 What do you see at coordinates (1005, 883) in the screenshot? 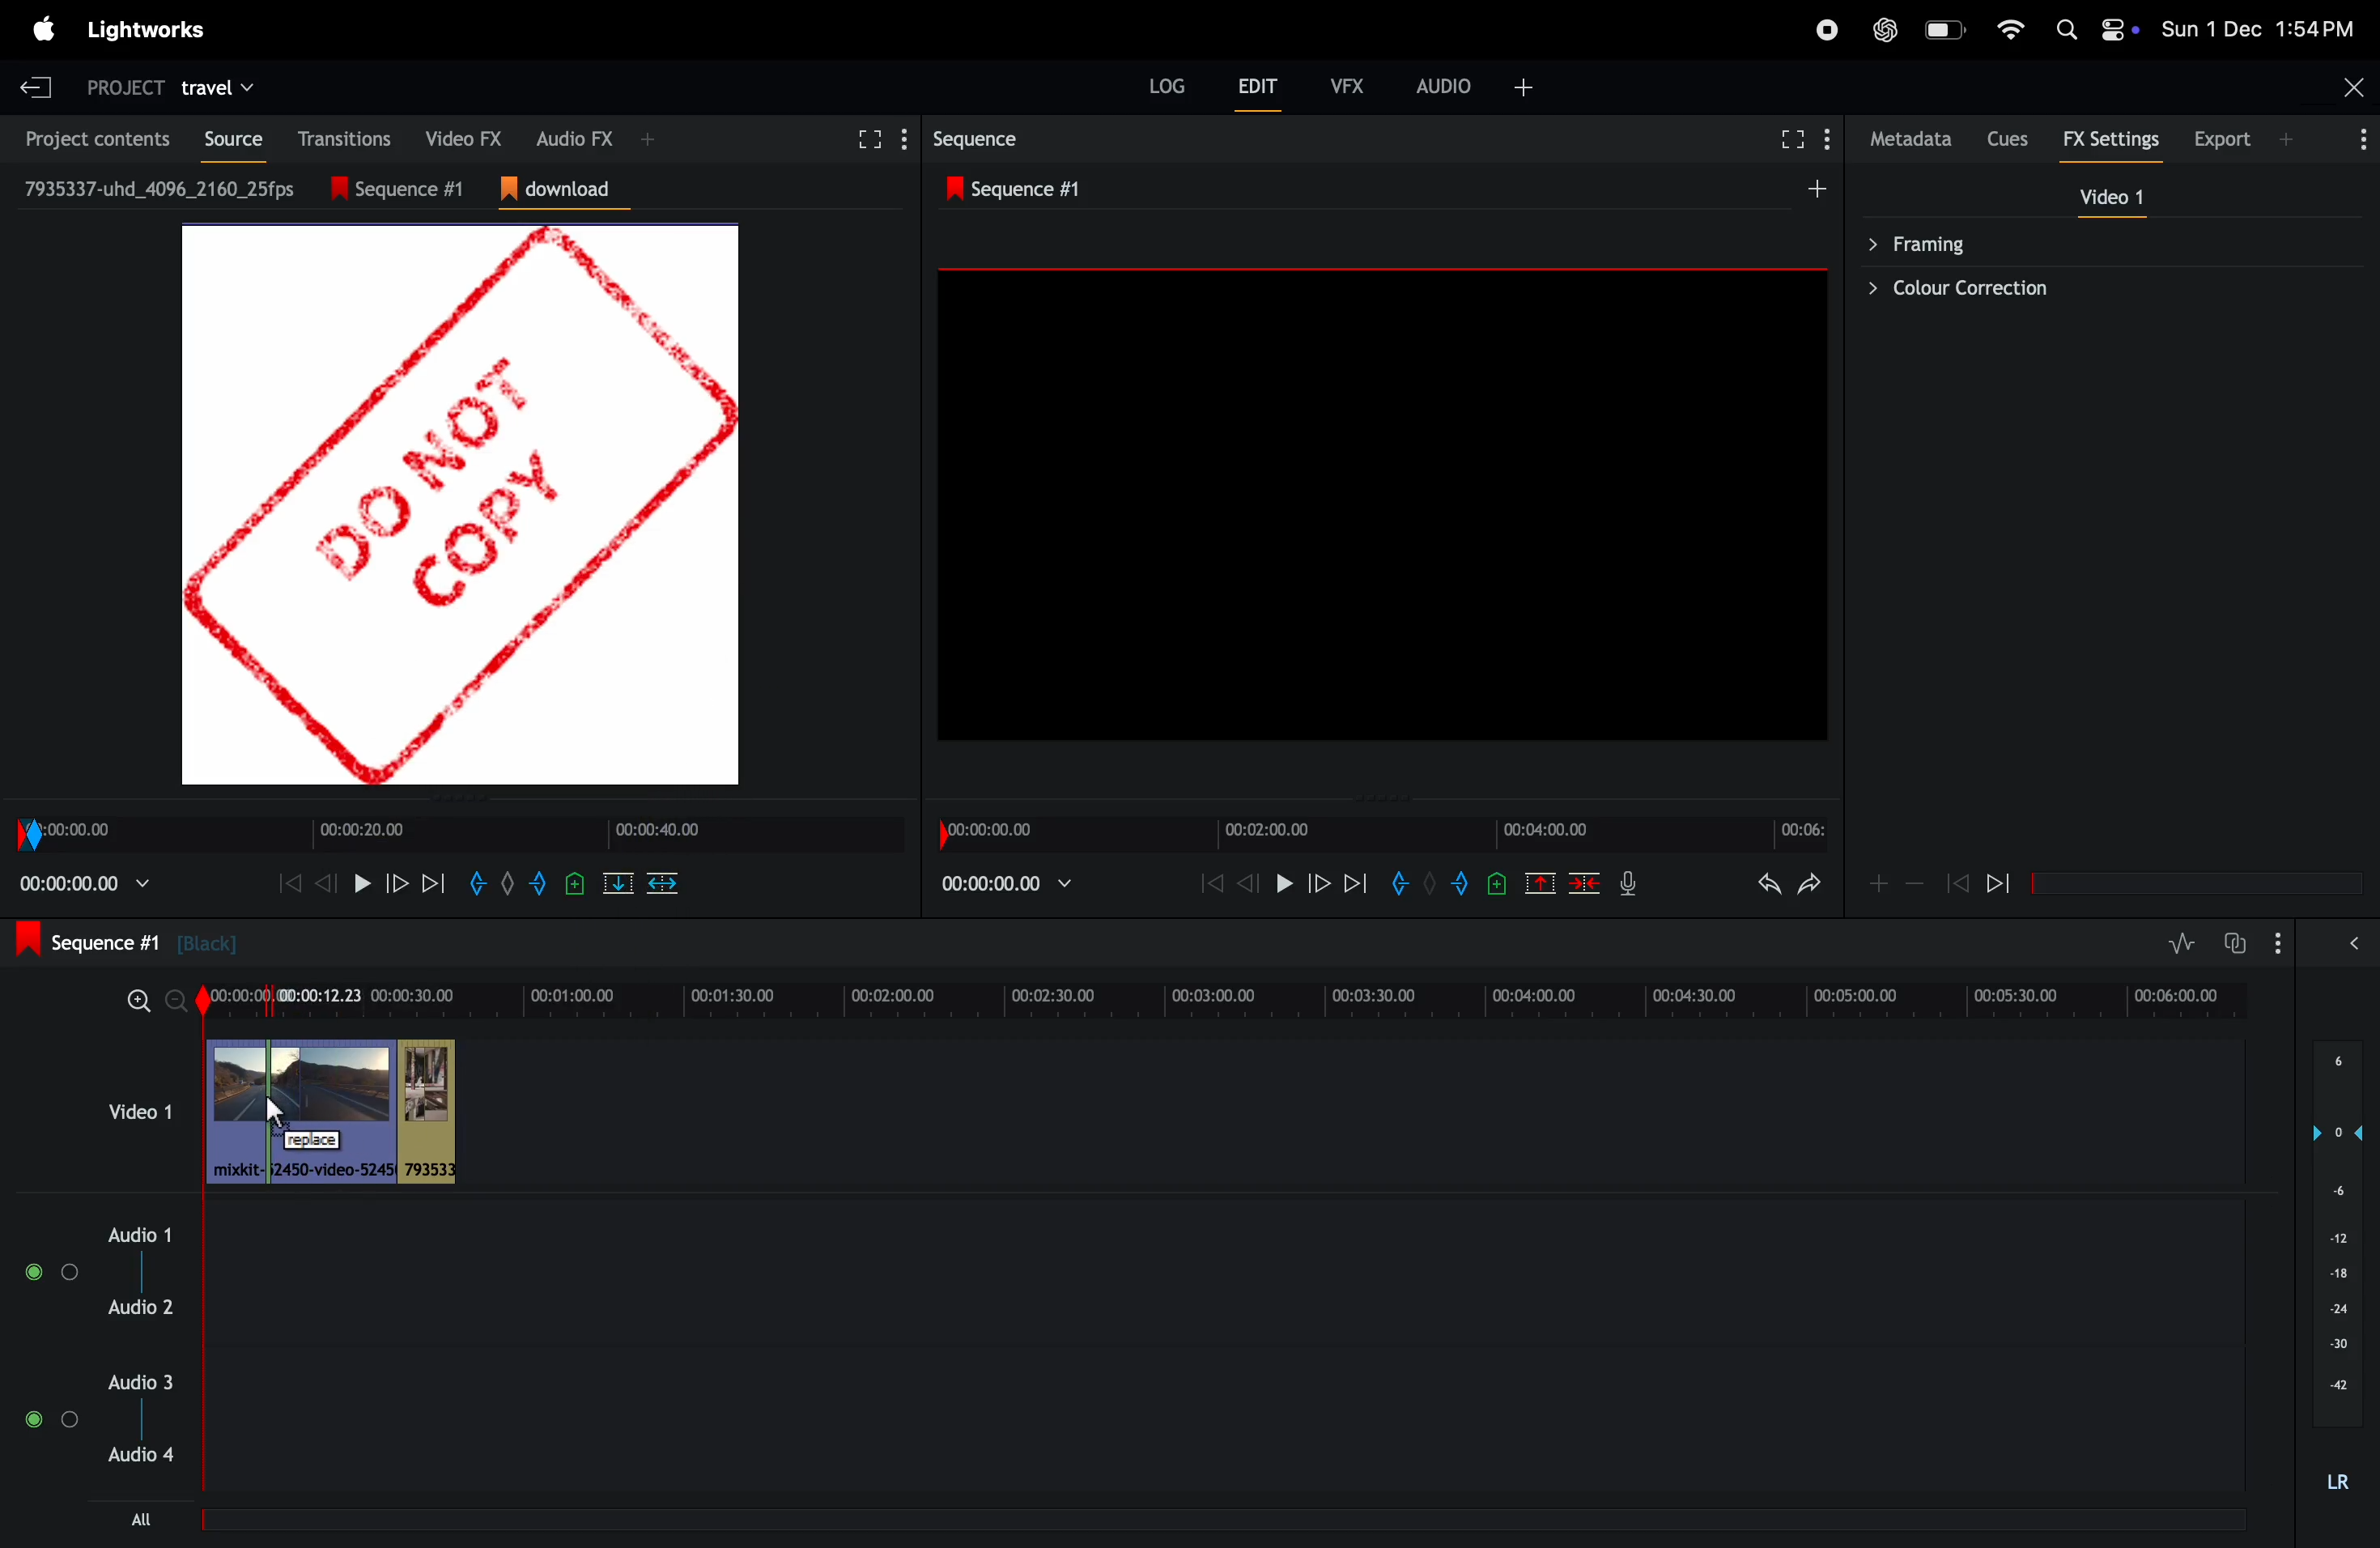
I see `playback time` at bounding box center [1005, 883].